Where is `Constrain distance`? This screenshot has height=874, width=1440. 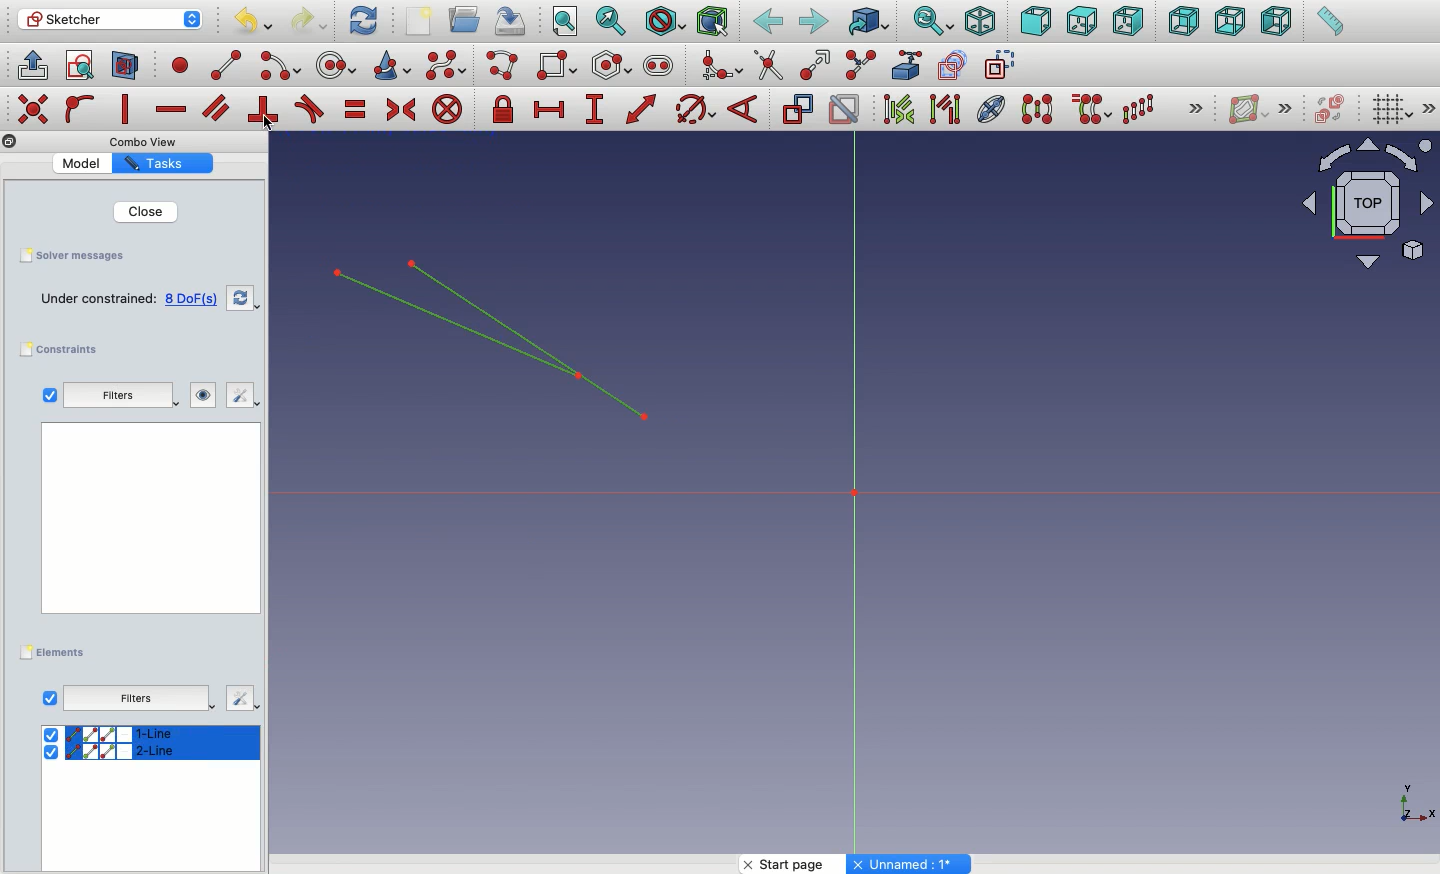
Constrain distance is located at coordinates (642, 109).